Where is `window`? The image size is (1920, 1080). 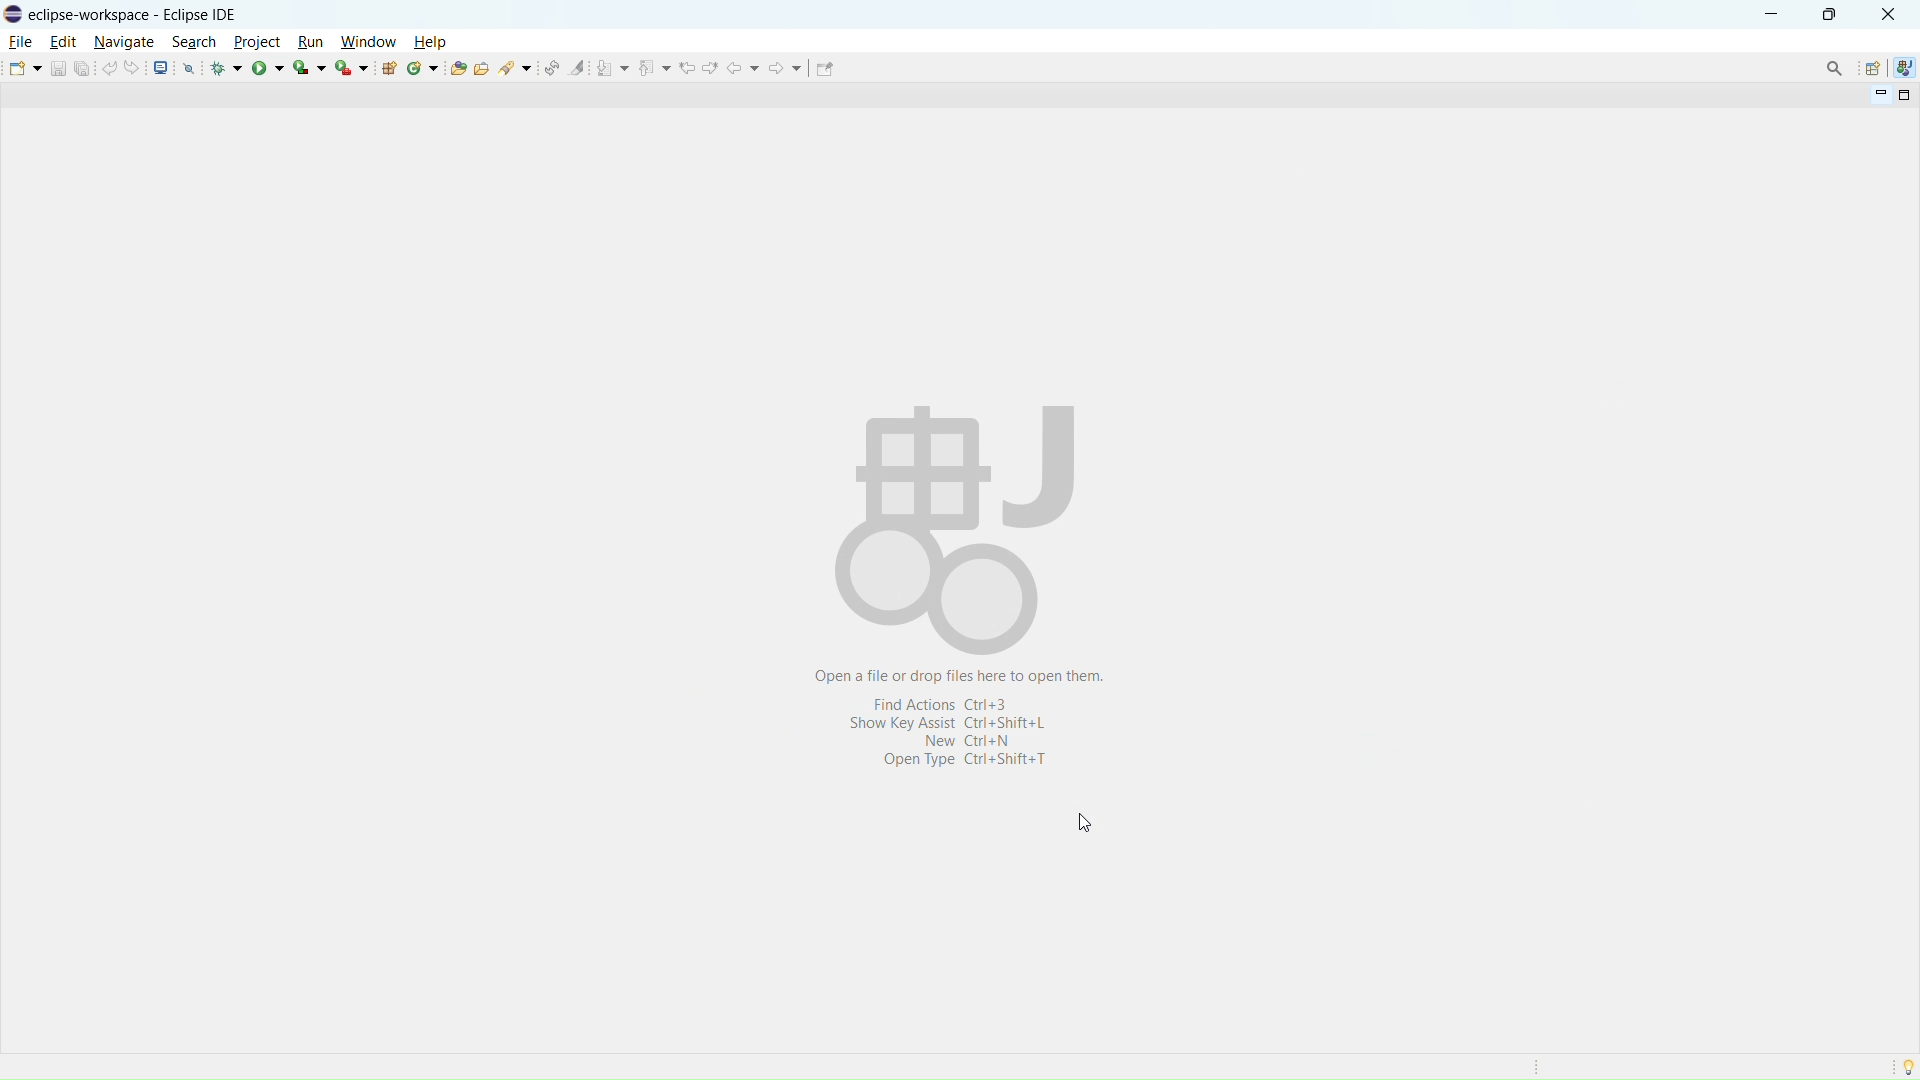
window is located at coordinates (368, 42).